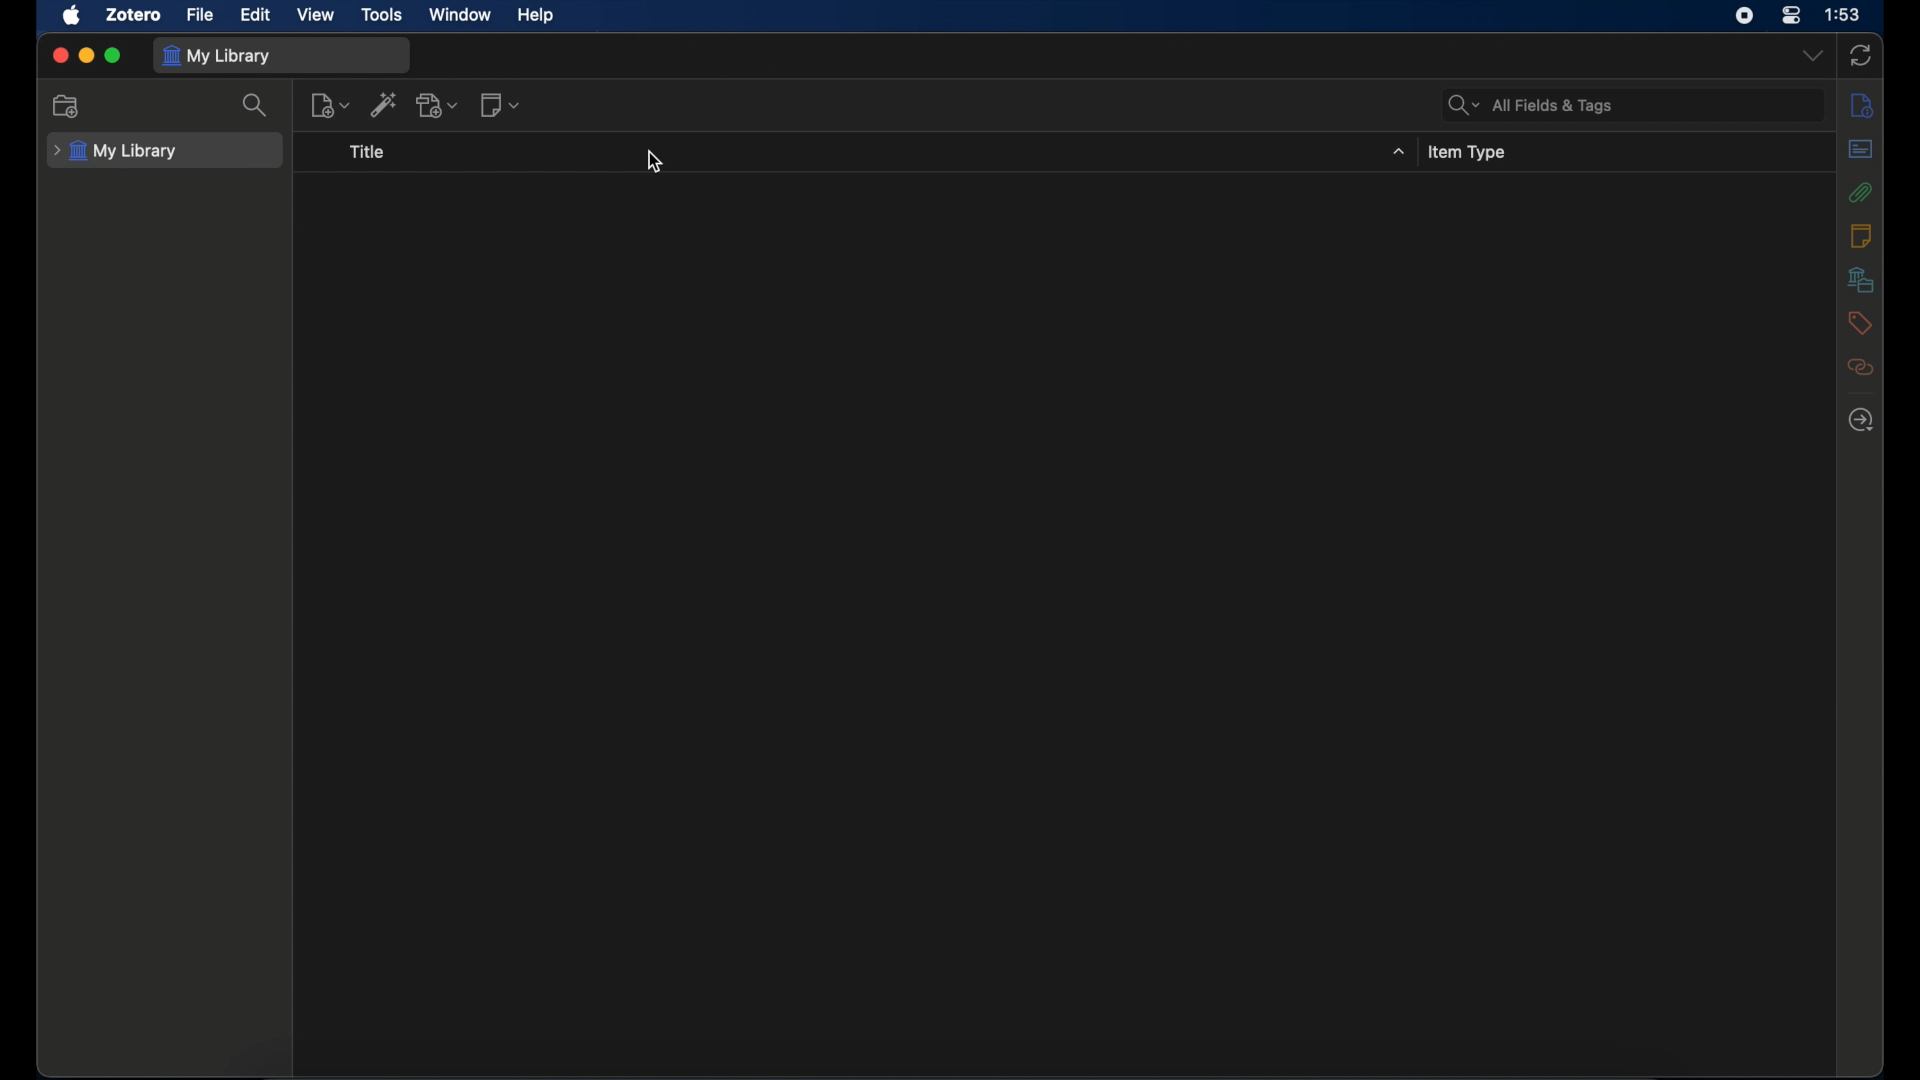 Image resolution: width=1920 pixels, height=1080 pixels. Describe the element at coordinates (114, 55) in the screenshot. I see `maximize` at that location.